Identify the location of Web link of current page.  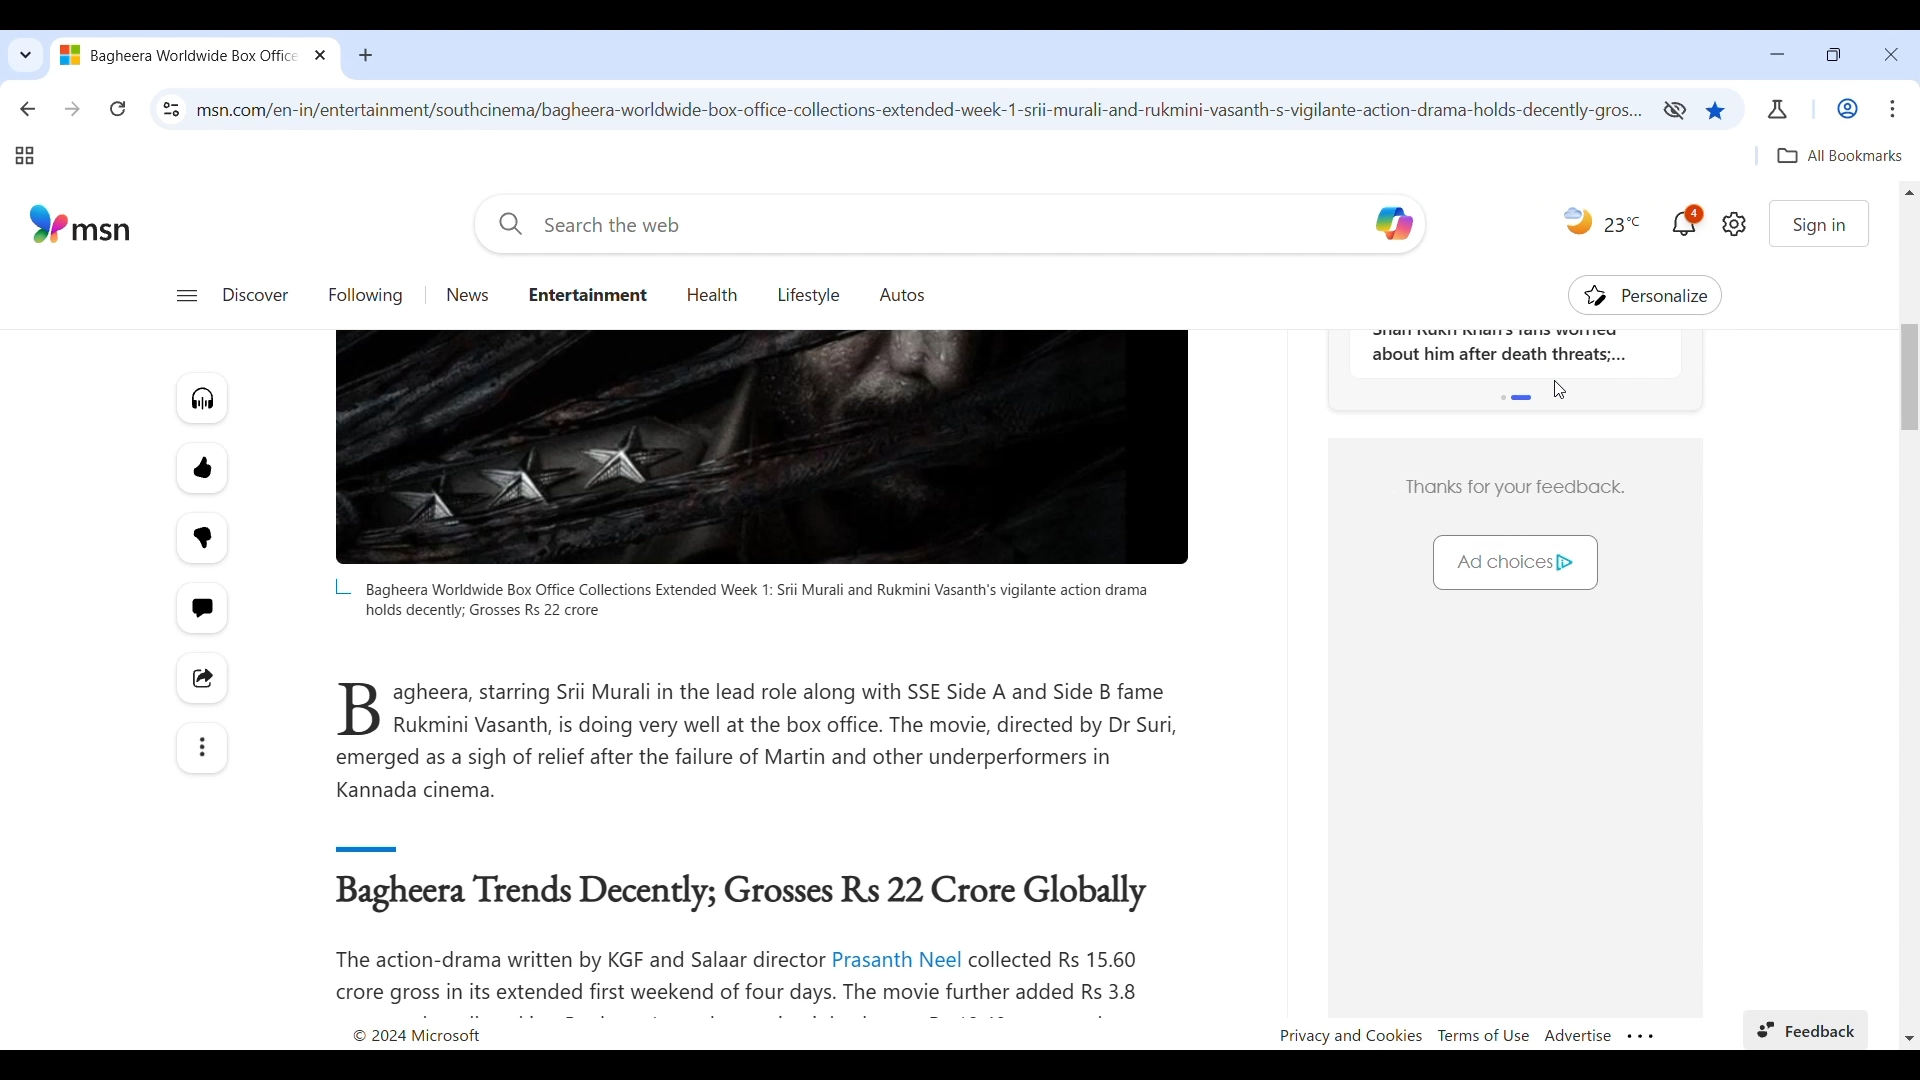
(922, 110).